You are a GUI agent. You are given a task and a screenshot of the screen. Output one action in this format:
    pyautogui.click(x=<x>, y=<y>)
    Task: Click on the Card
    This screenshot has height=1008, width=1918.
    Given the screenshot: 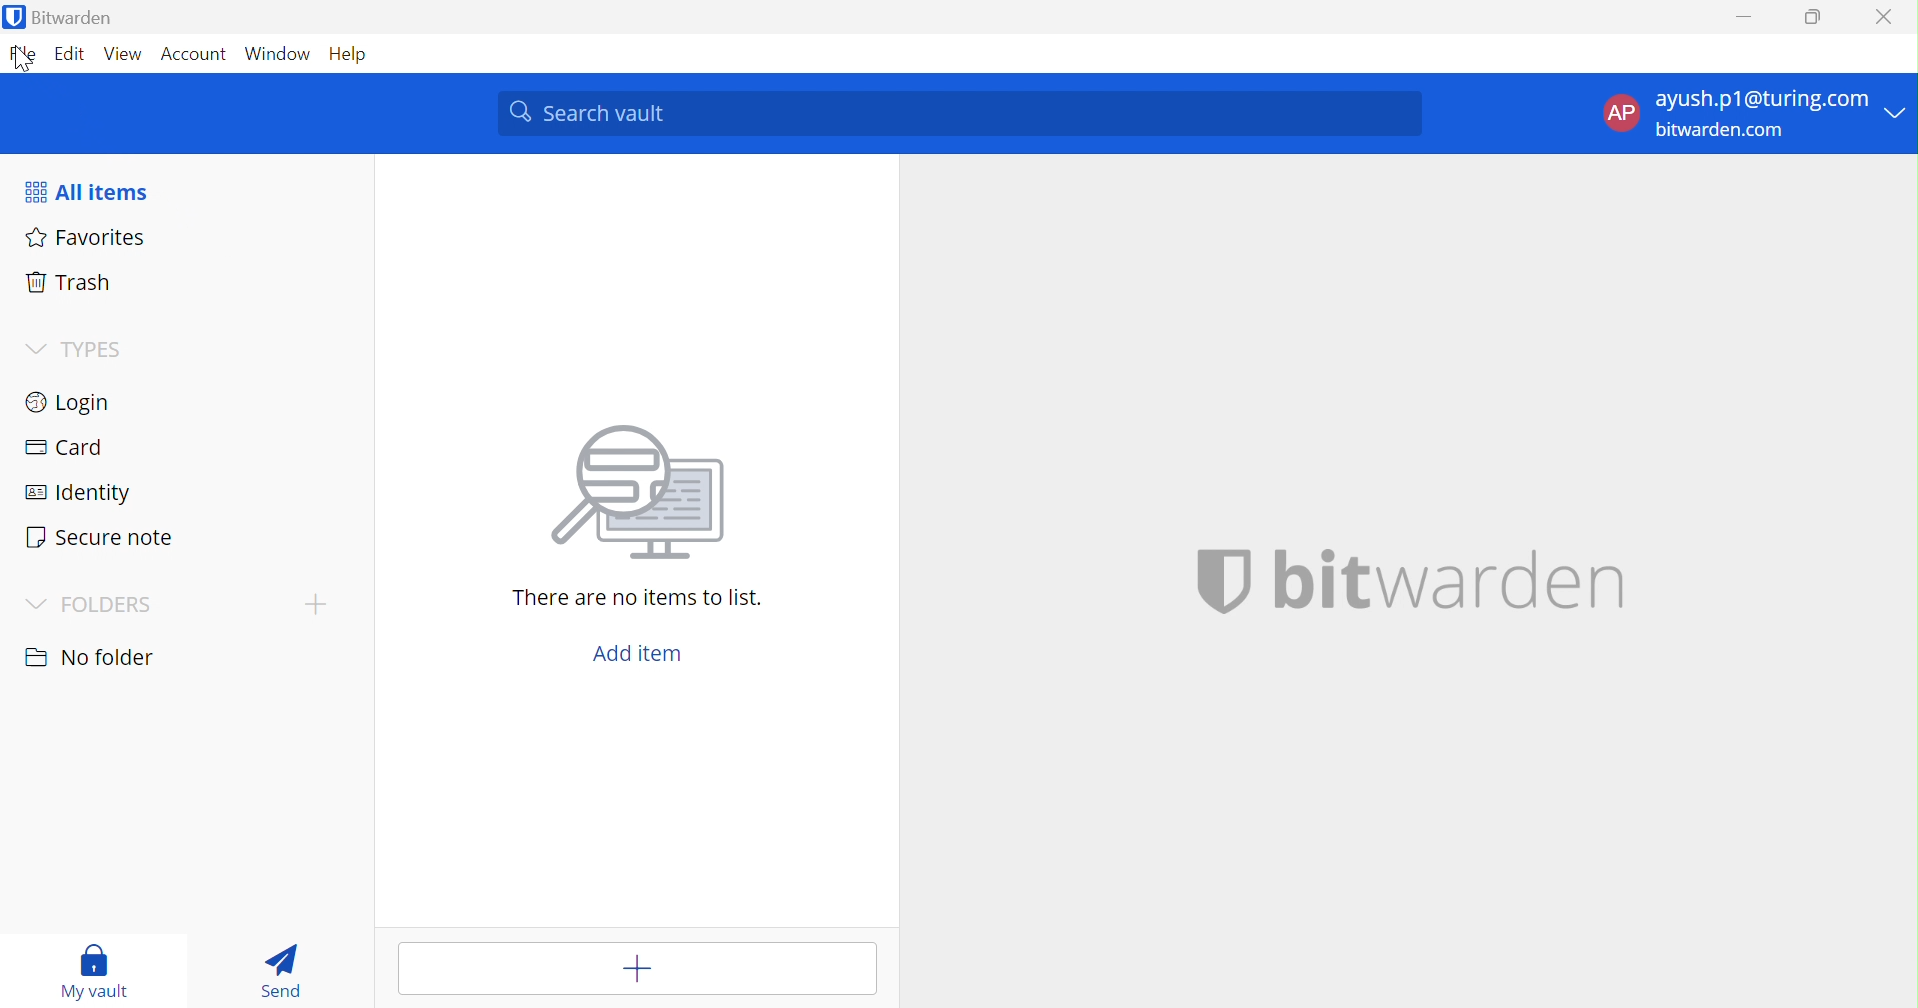 What is the action you would take?
    pyautogui.click(x=67, y=449)
    